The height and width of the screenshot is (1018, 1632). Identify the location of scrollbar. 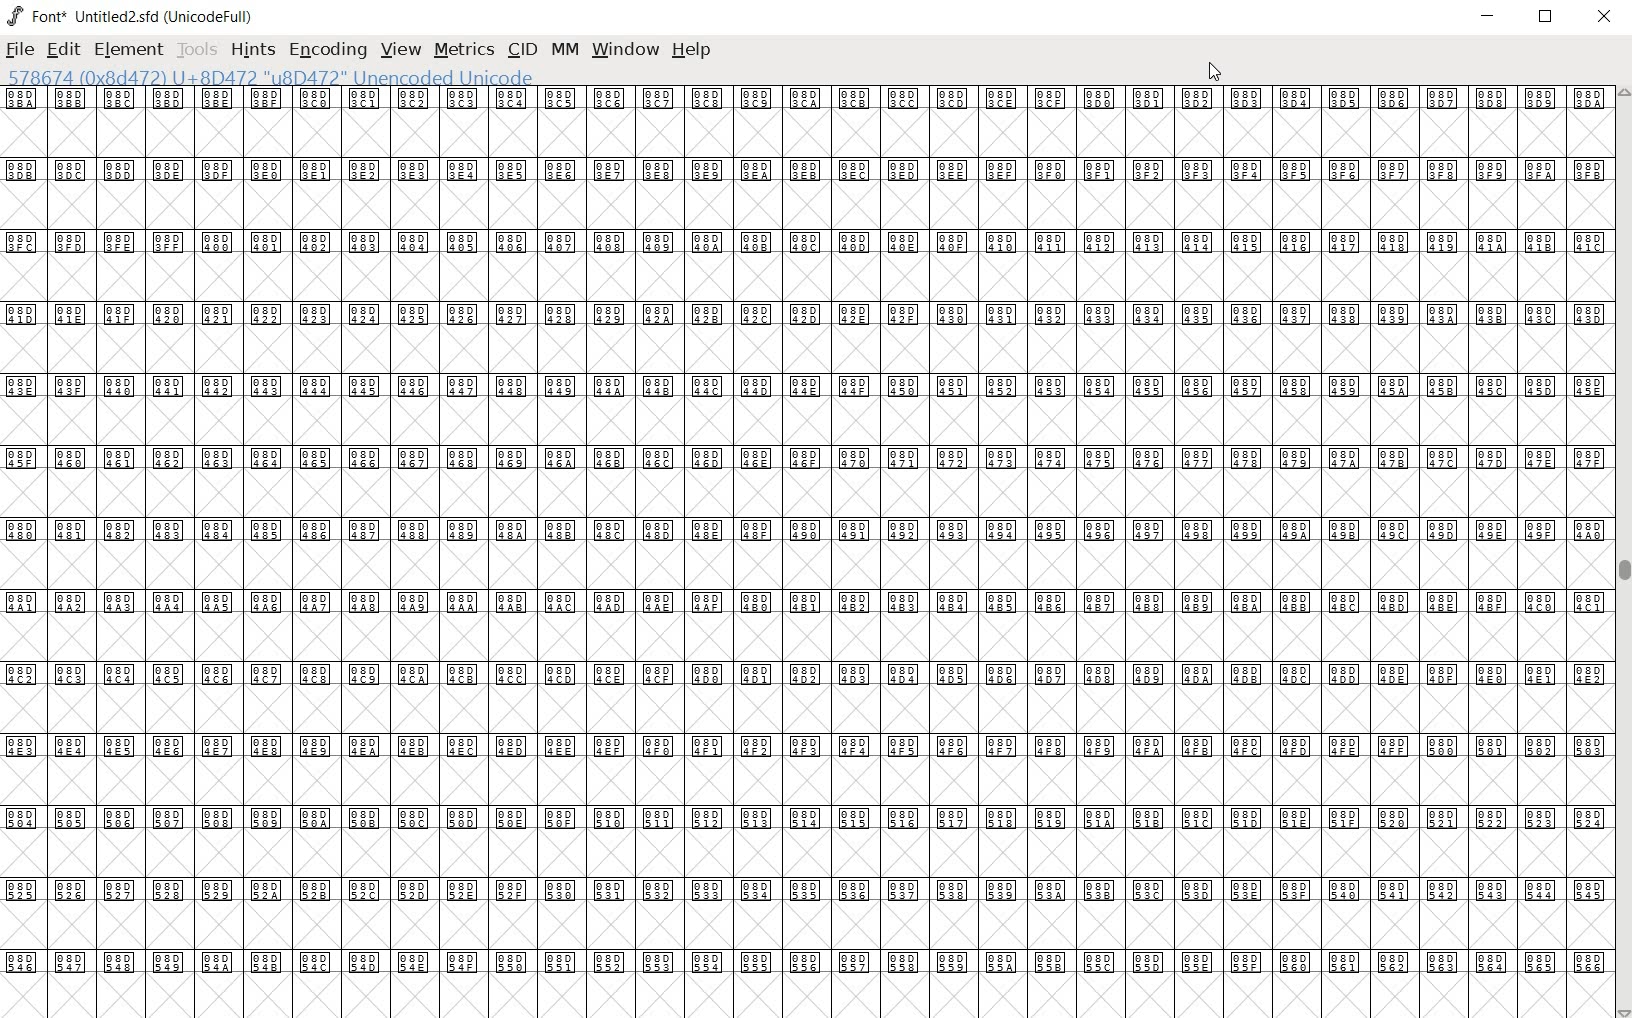
(1622, 552).